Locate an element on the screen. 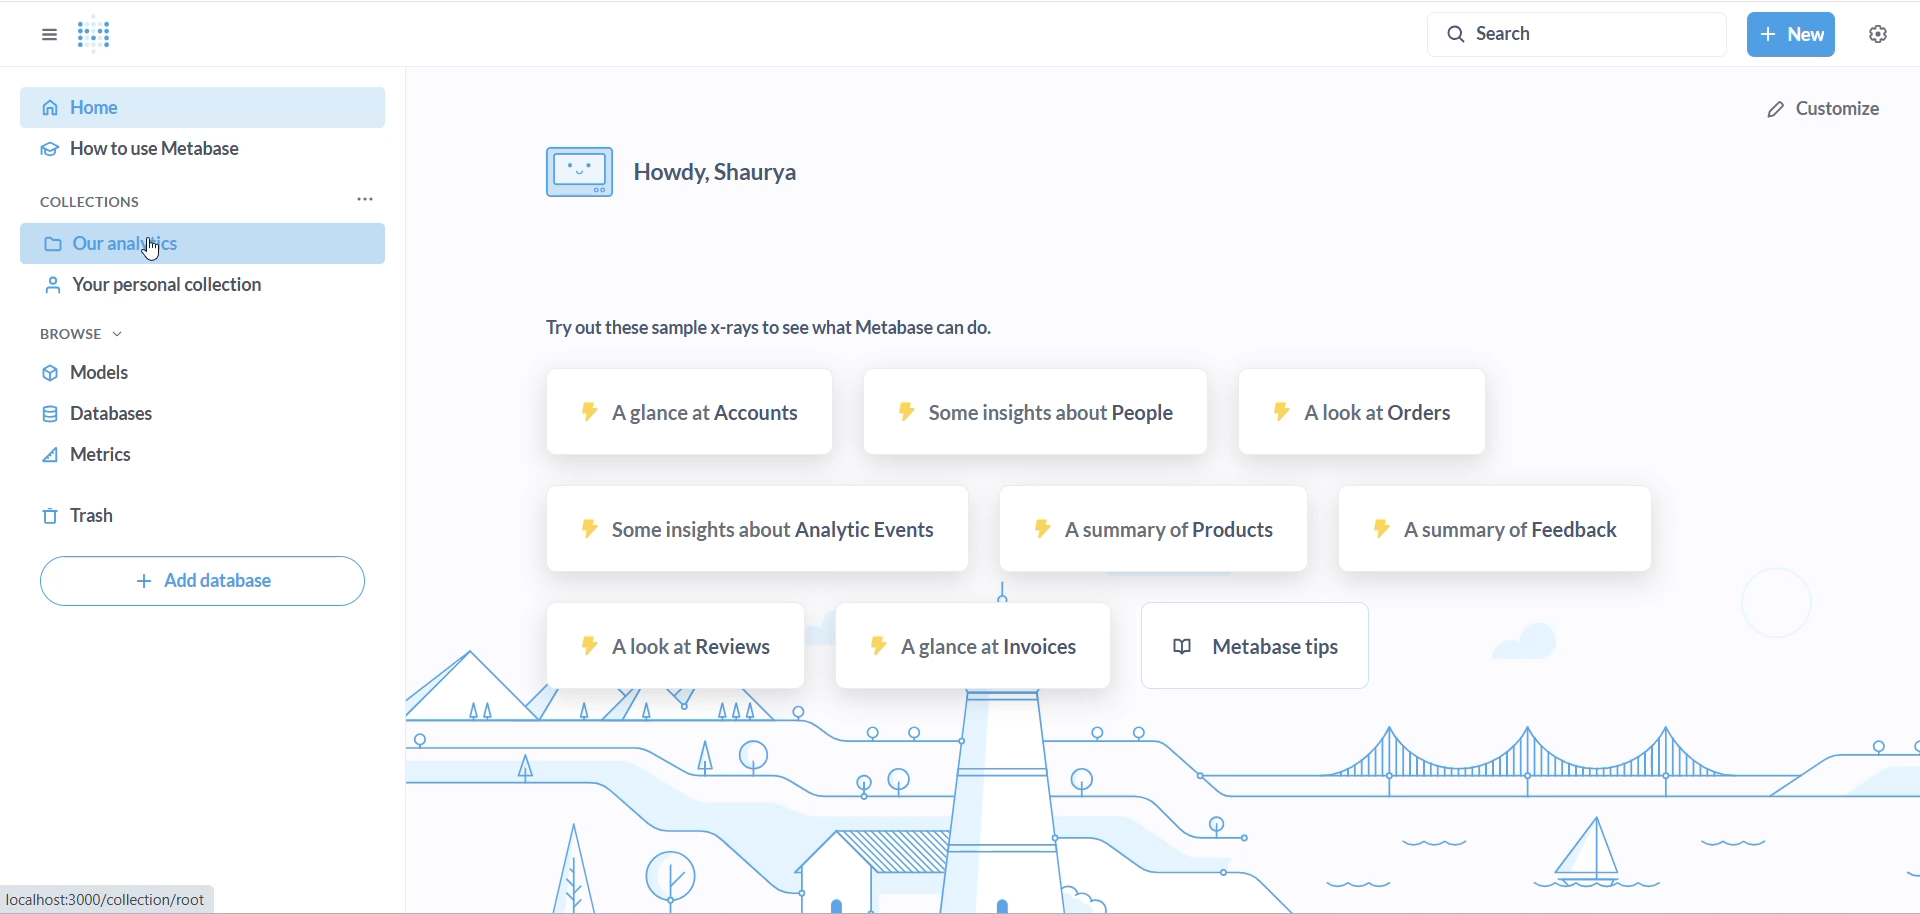 This screenshot has width=1920, height=914. A glance at invoices is located at coordinates (979, 647).